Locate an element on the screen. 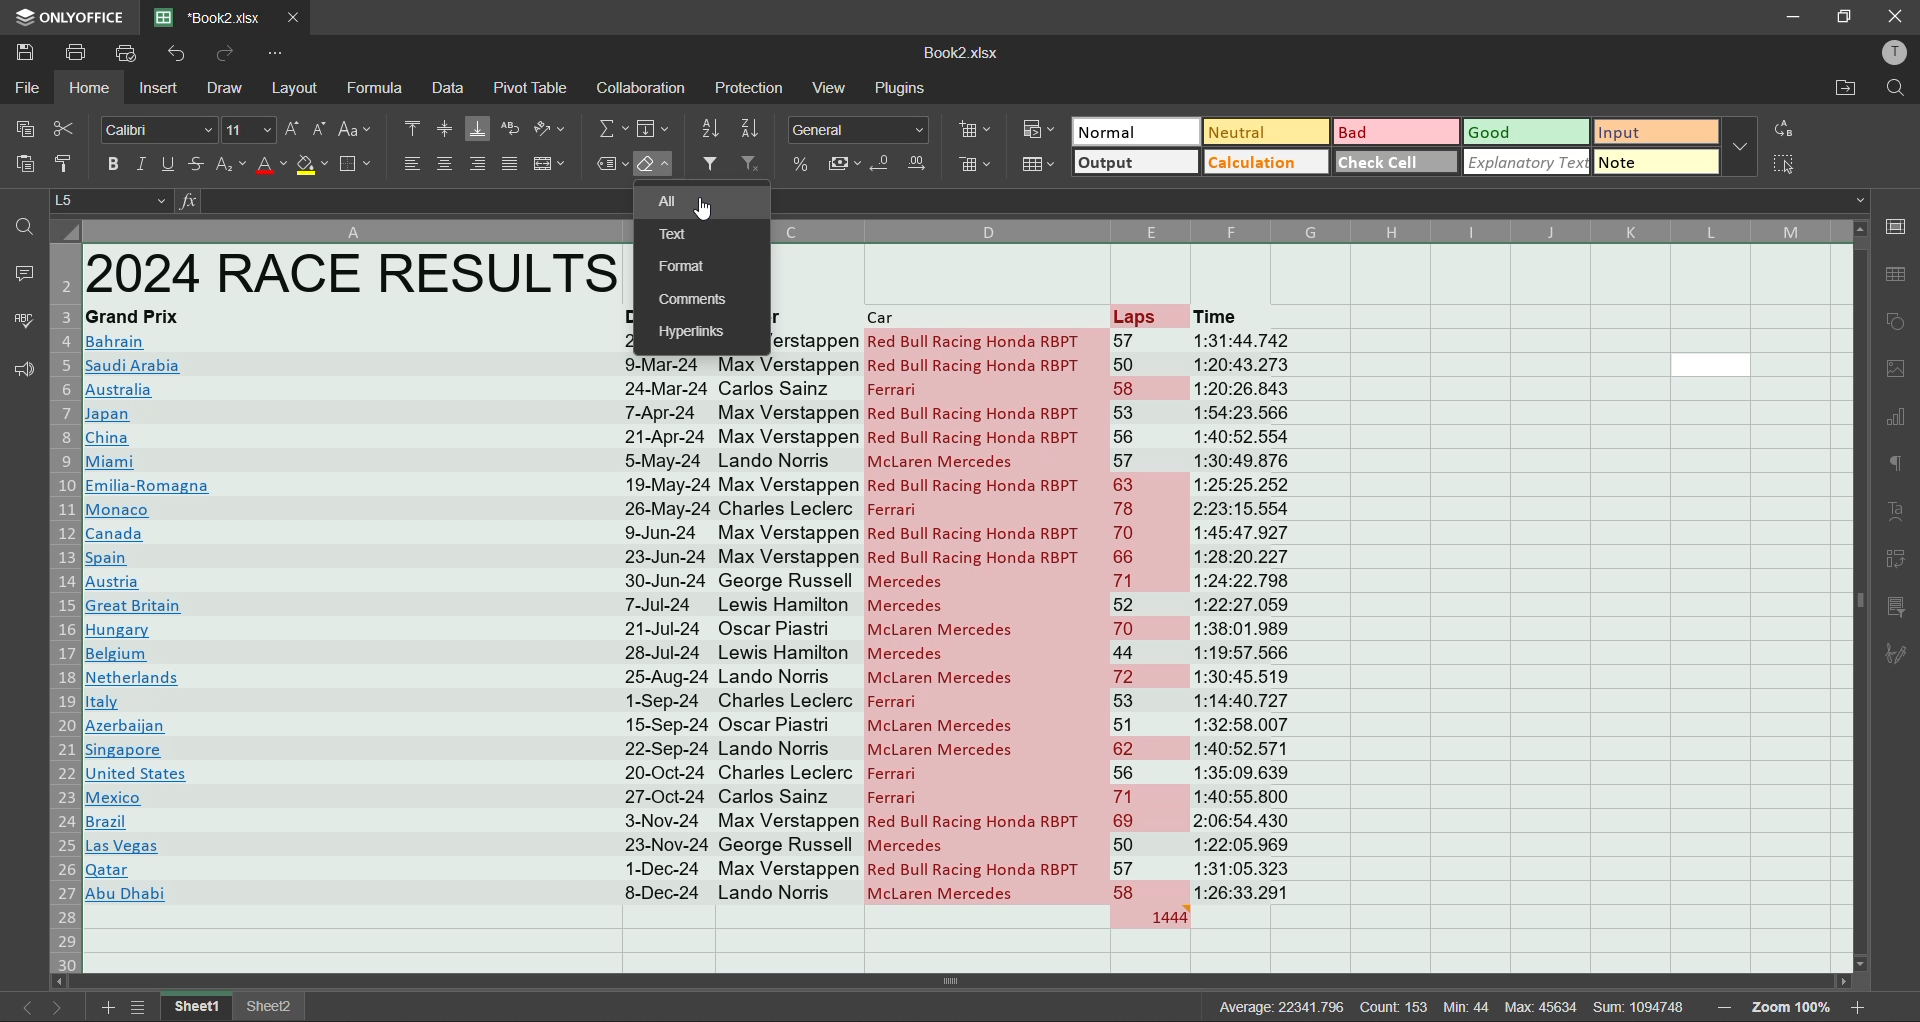  copy style is located at coordinates (66, 158).